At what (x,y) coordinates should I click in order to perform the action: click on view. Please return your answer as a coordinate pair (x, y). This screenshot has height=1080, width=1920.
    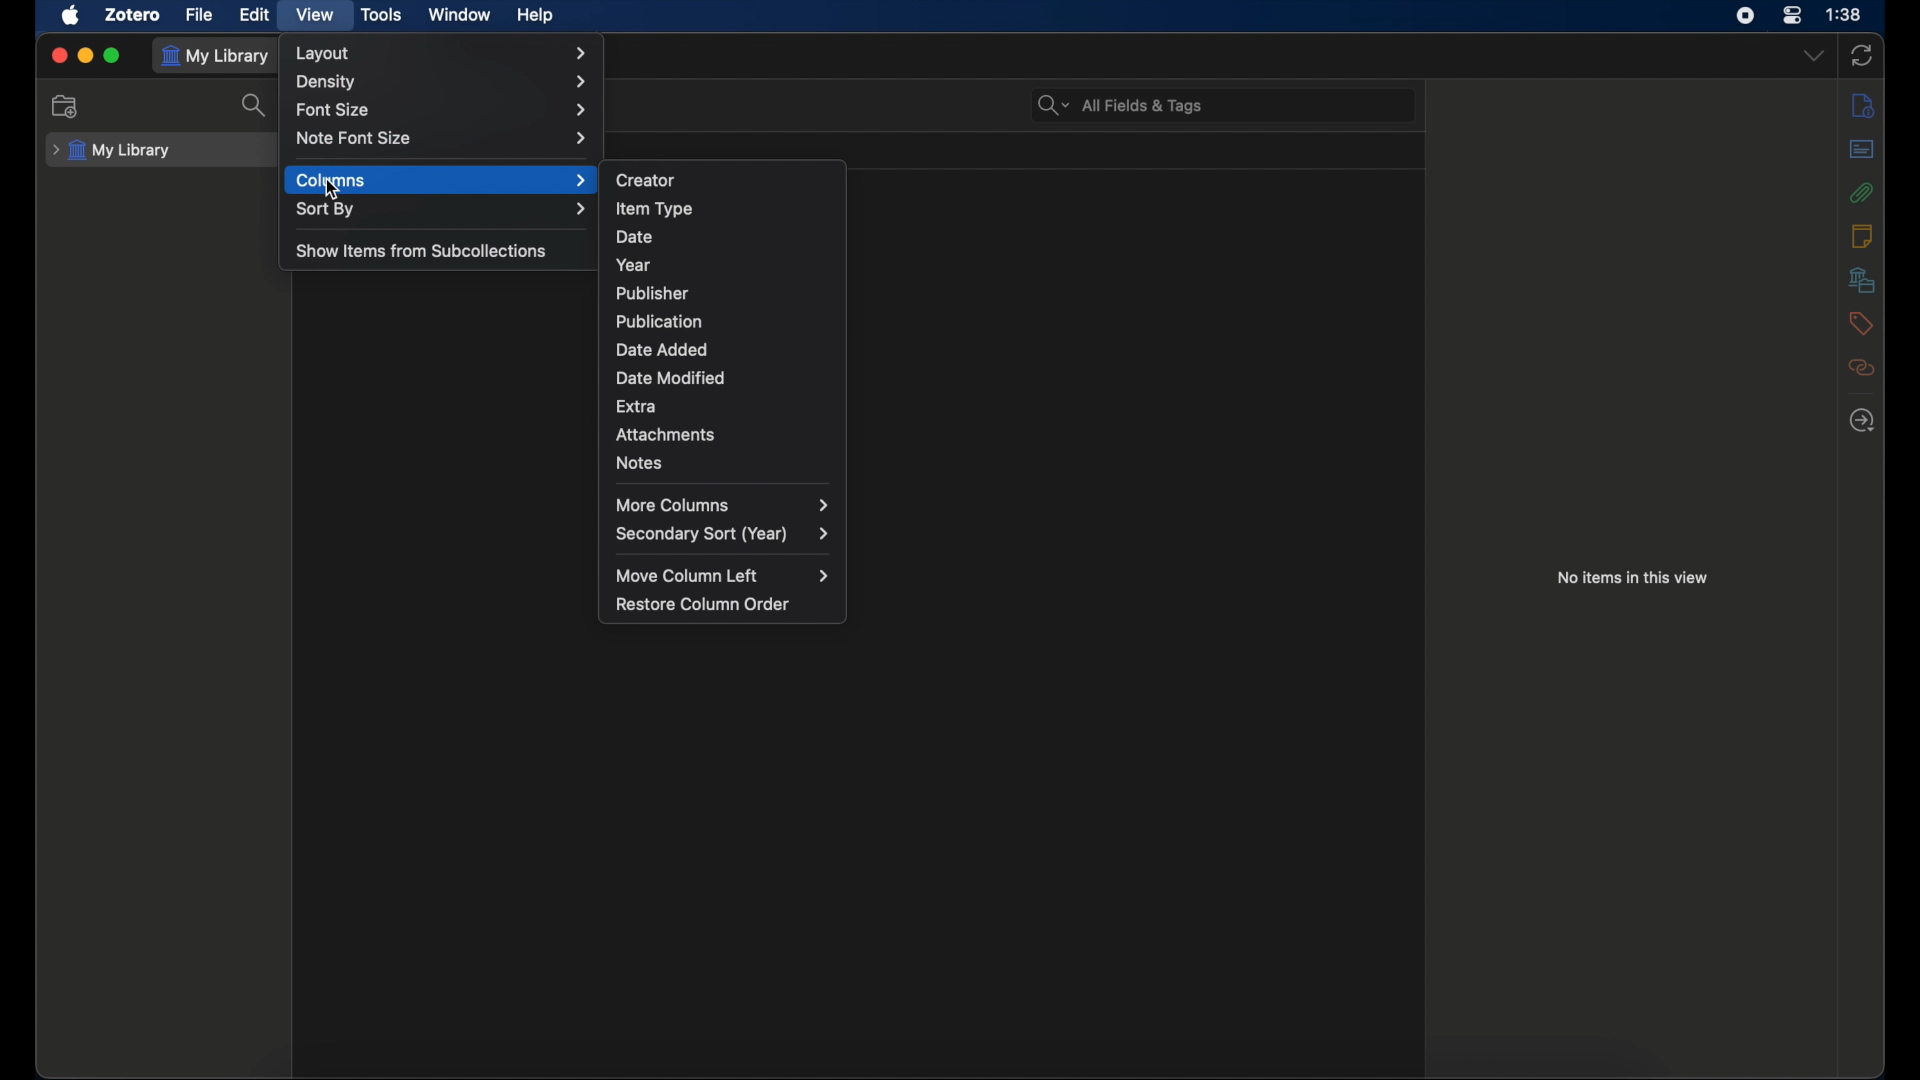
    Looking at the image, I should click on (314, 16).